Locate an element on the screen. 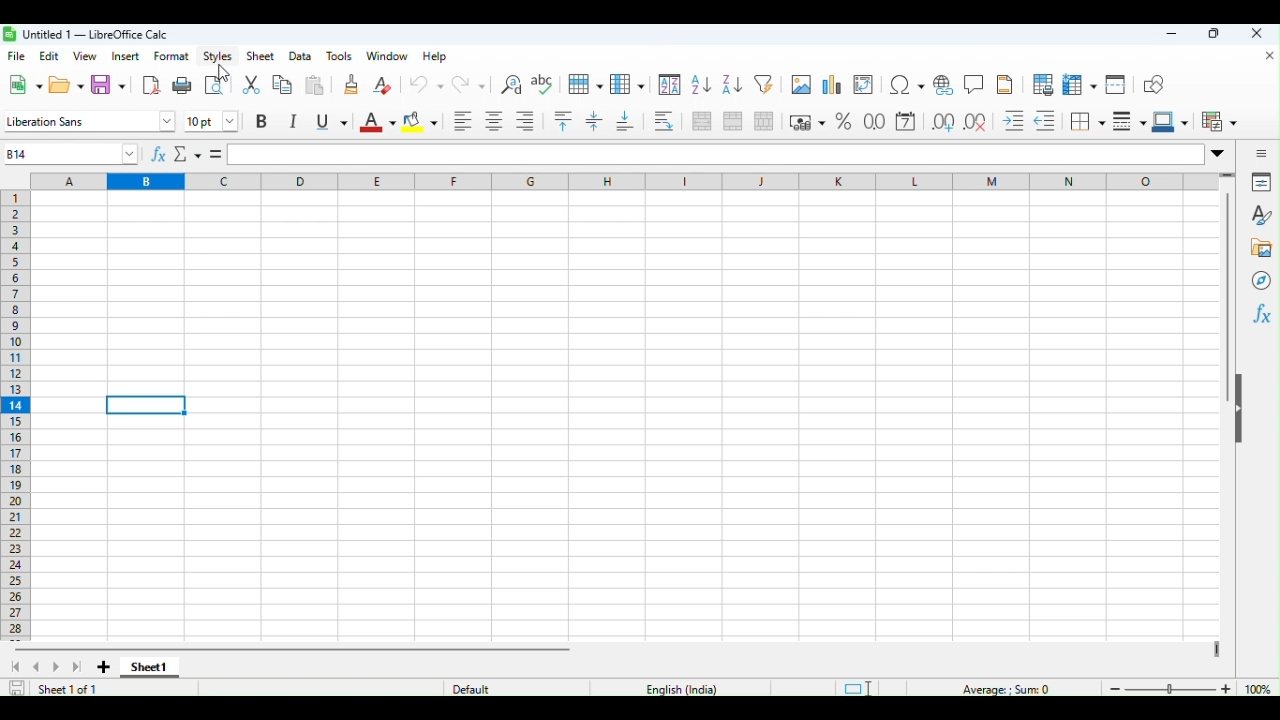  English (India) is located at coordinates (684, 689).